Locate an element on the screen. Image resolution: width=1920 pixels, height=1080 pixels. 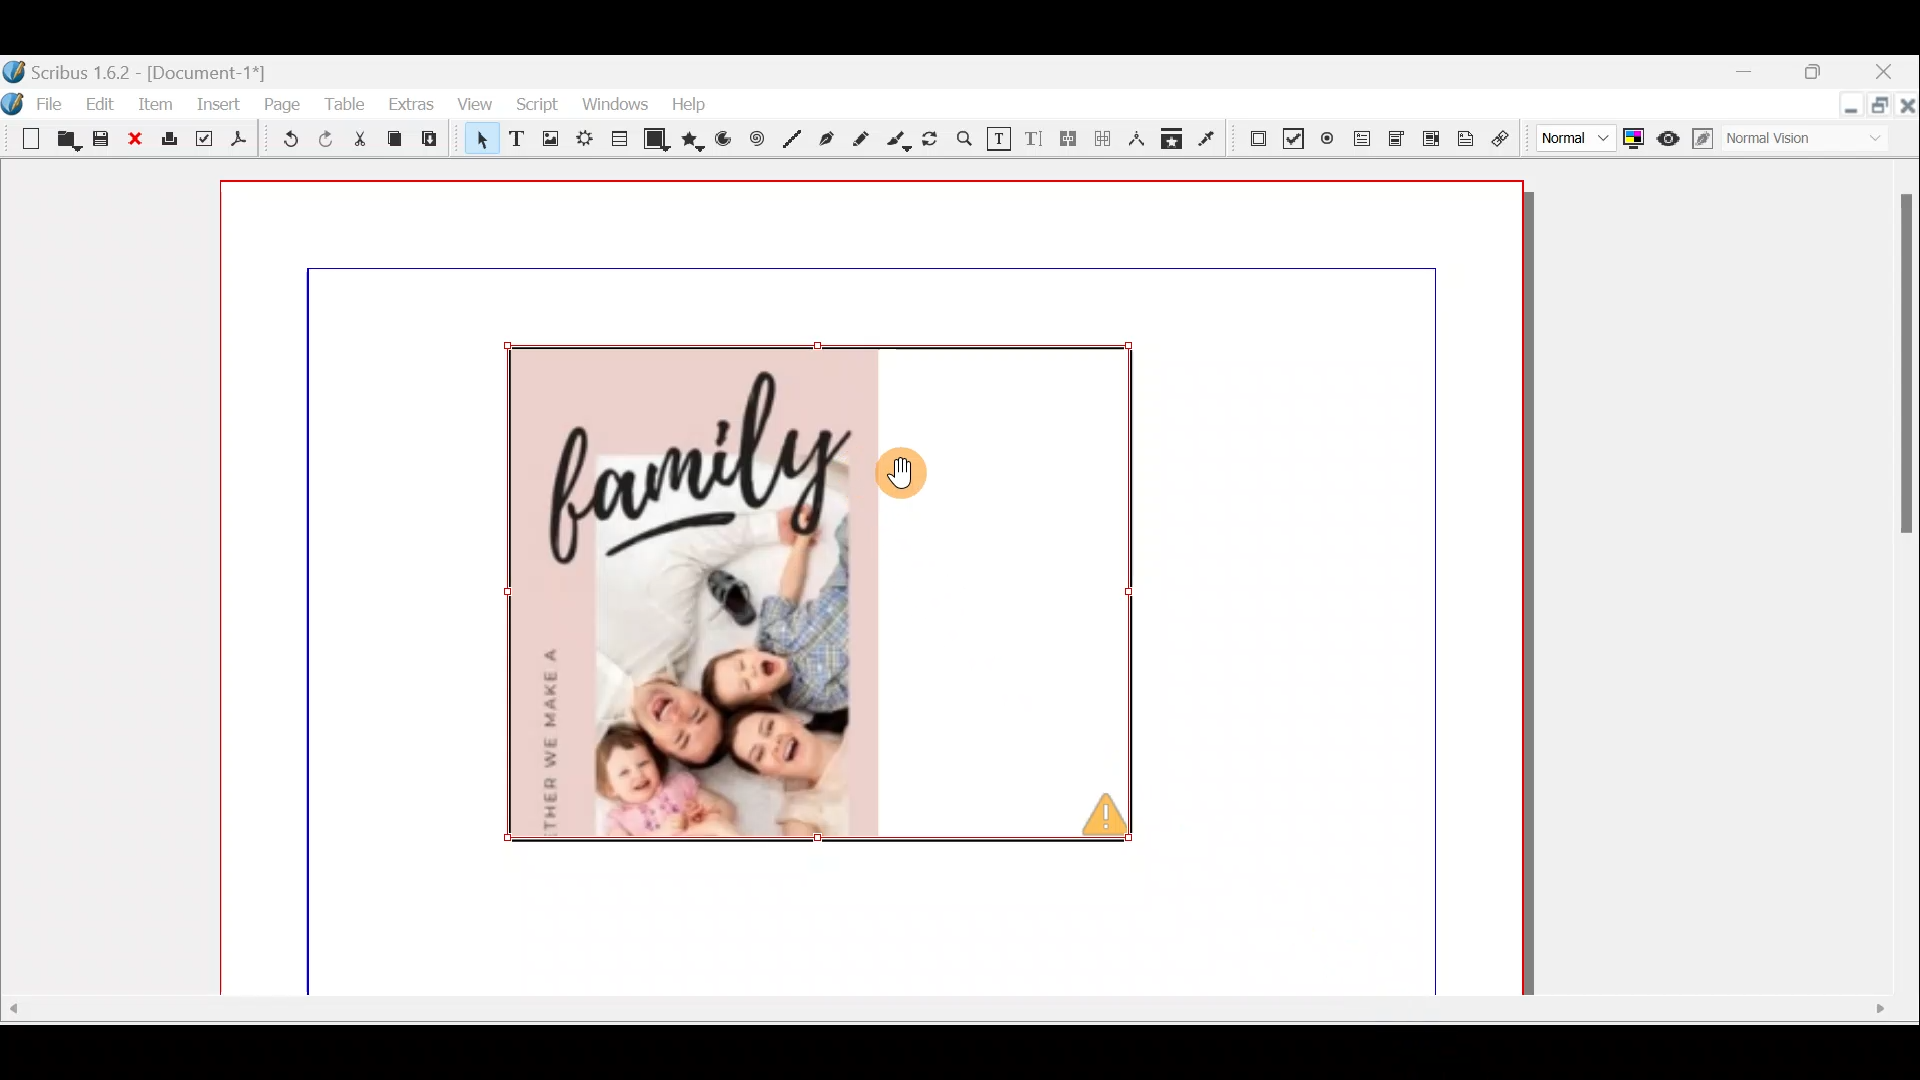
Polygon is located at coordinates (692, 141).